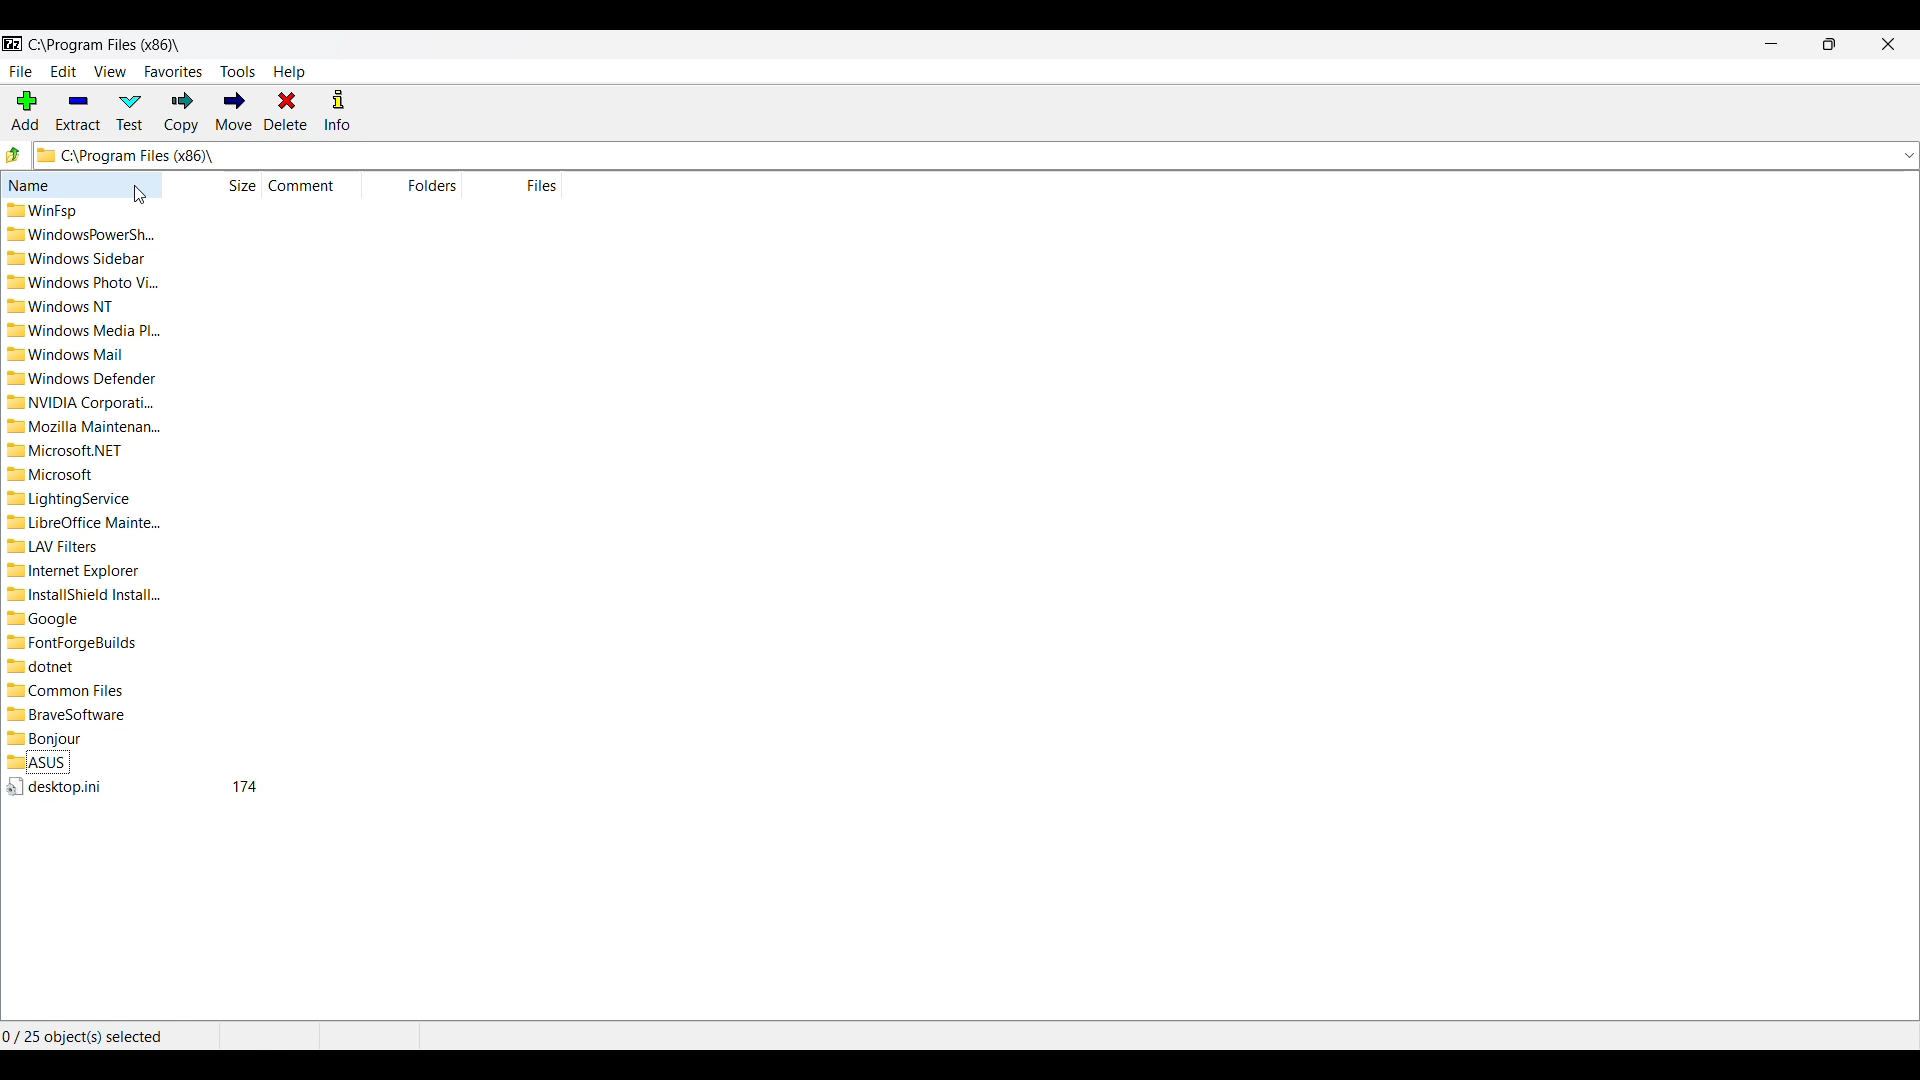 The height and width of the screenshot is (1080, 1920). Describe the element at coordinates (140, 195) in the screenshot. I see `Cursor clicking on Name column` at that location.